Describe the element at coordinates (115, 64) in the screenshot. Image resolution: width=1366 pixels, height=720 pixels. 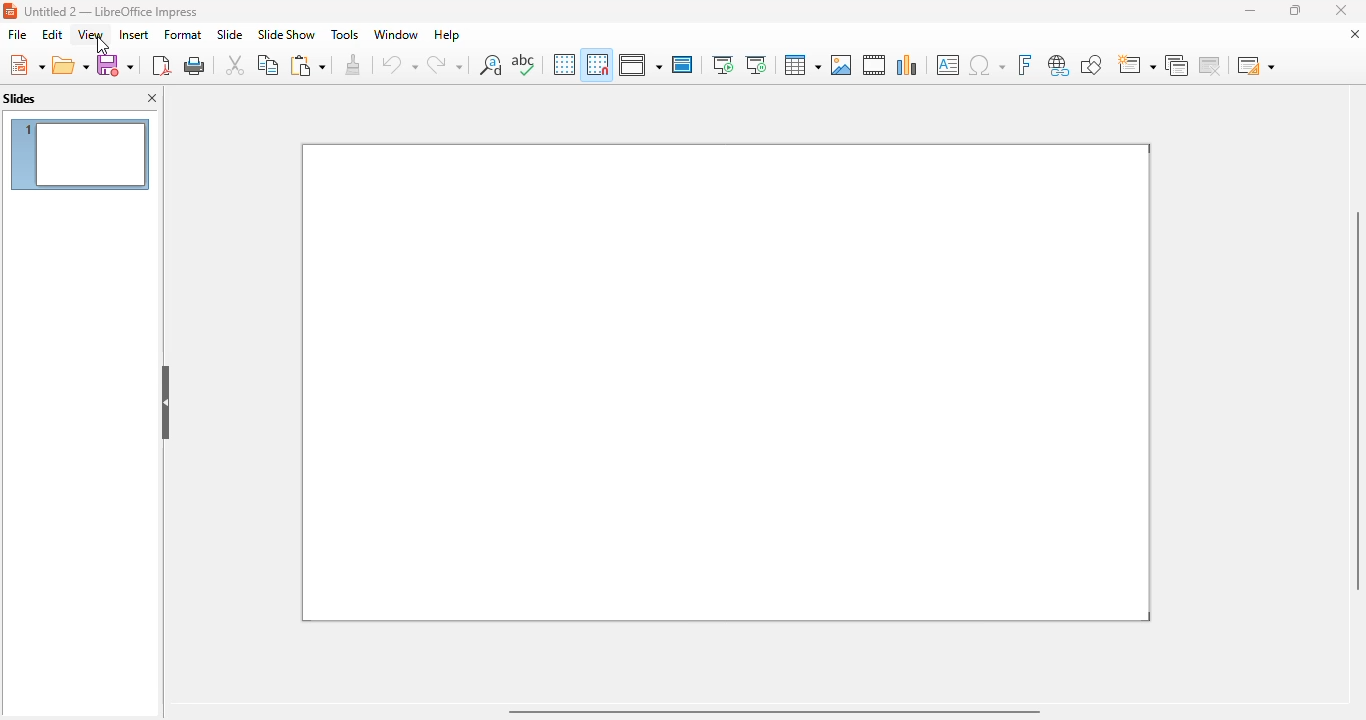
I see `save` at that location.